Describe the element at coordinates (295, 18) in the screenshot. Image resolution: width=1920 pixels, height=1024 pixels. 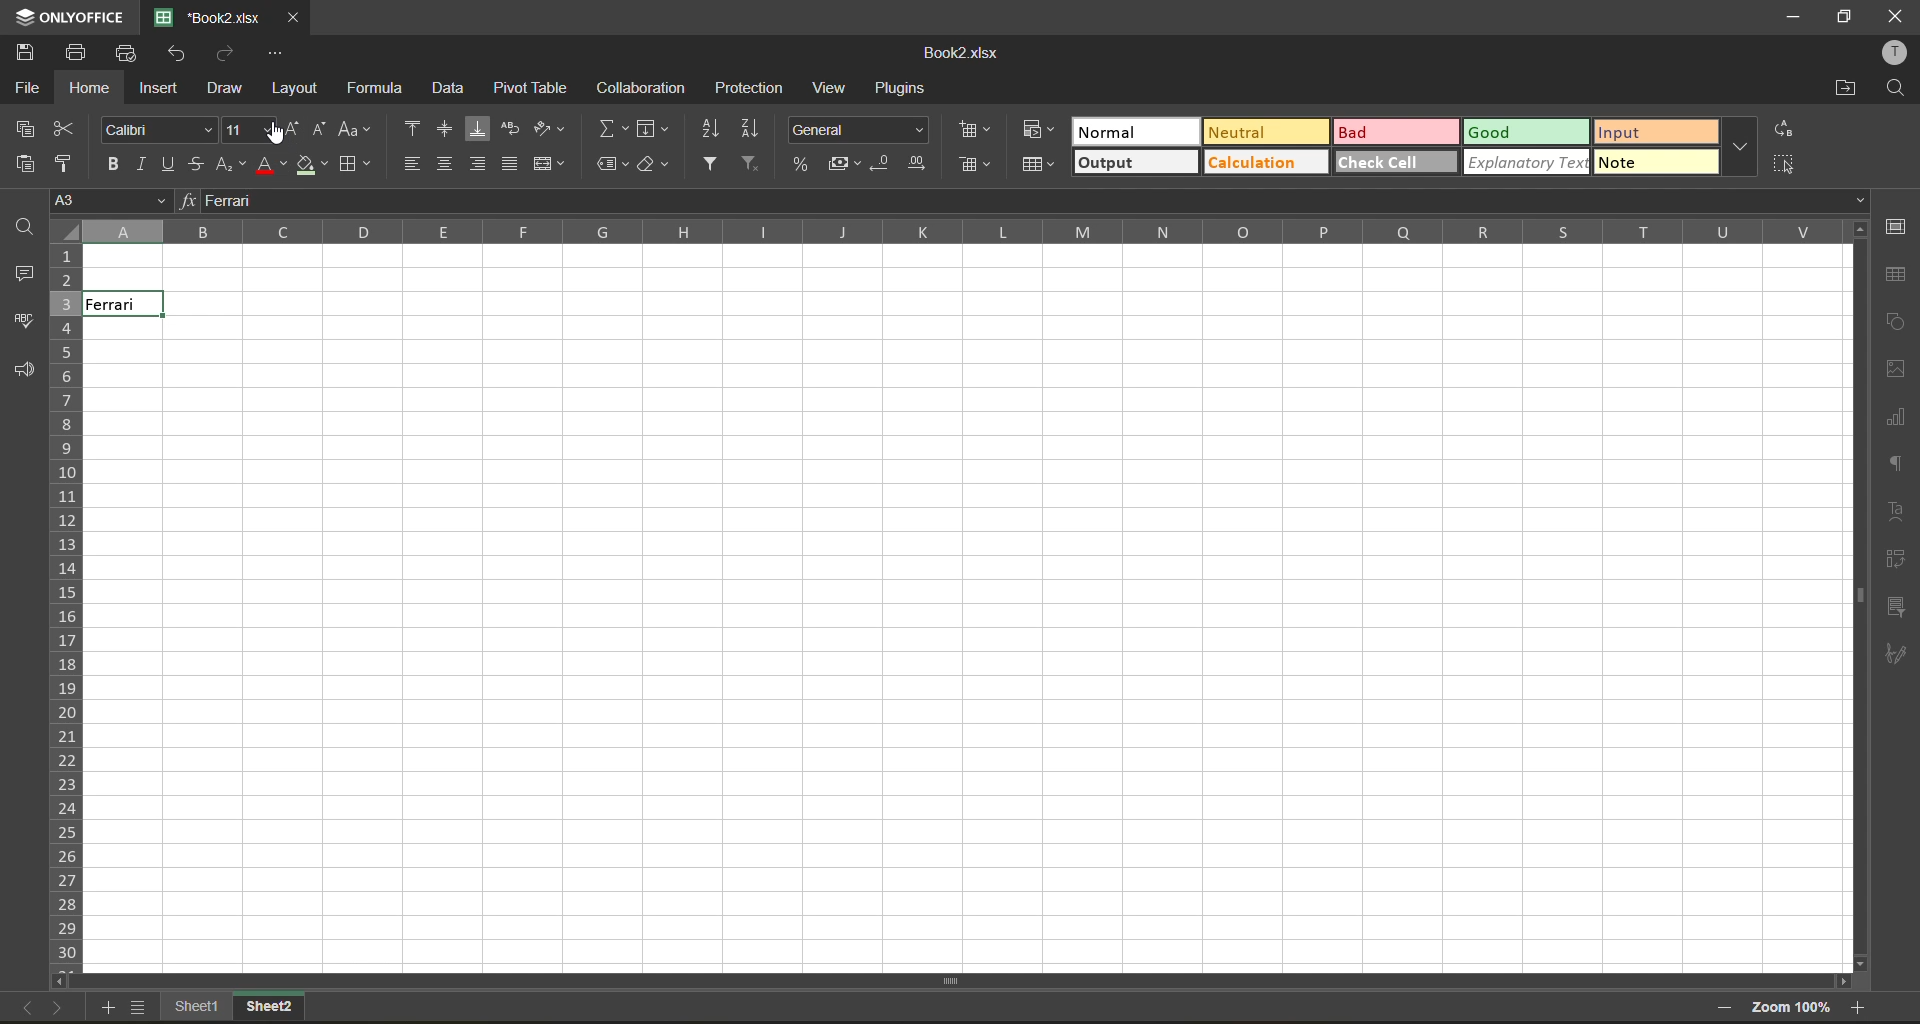
I see `close tab` at that location.